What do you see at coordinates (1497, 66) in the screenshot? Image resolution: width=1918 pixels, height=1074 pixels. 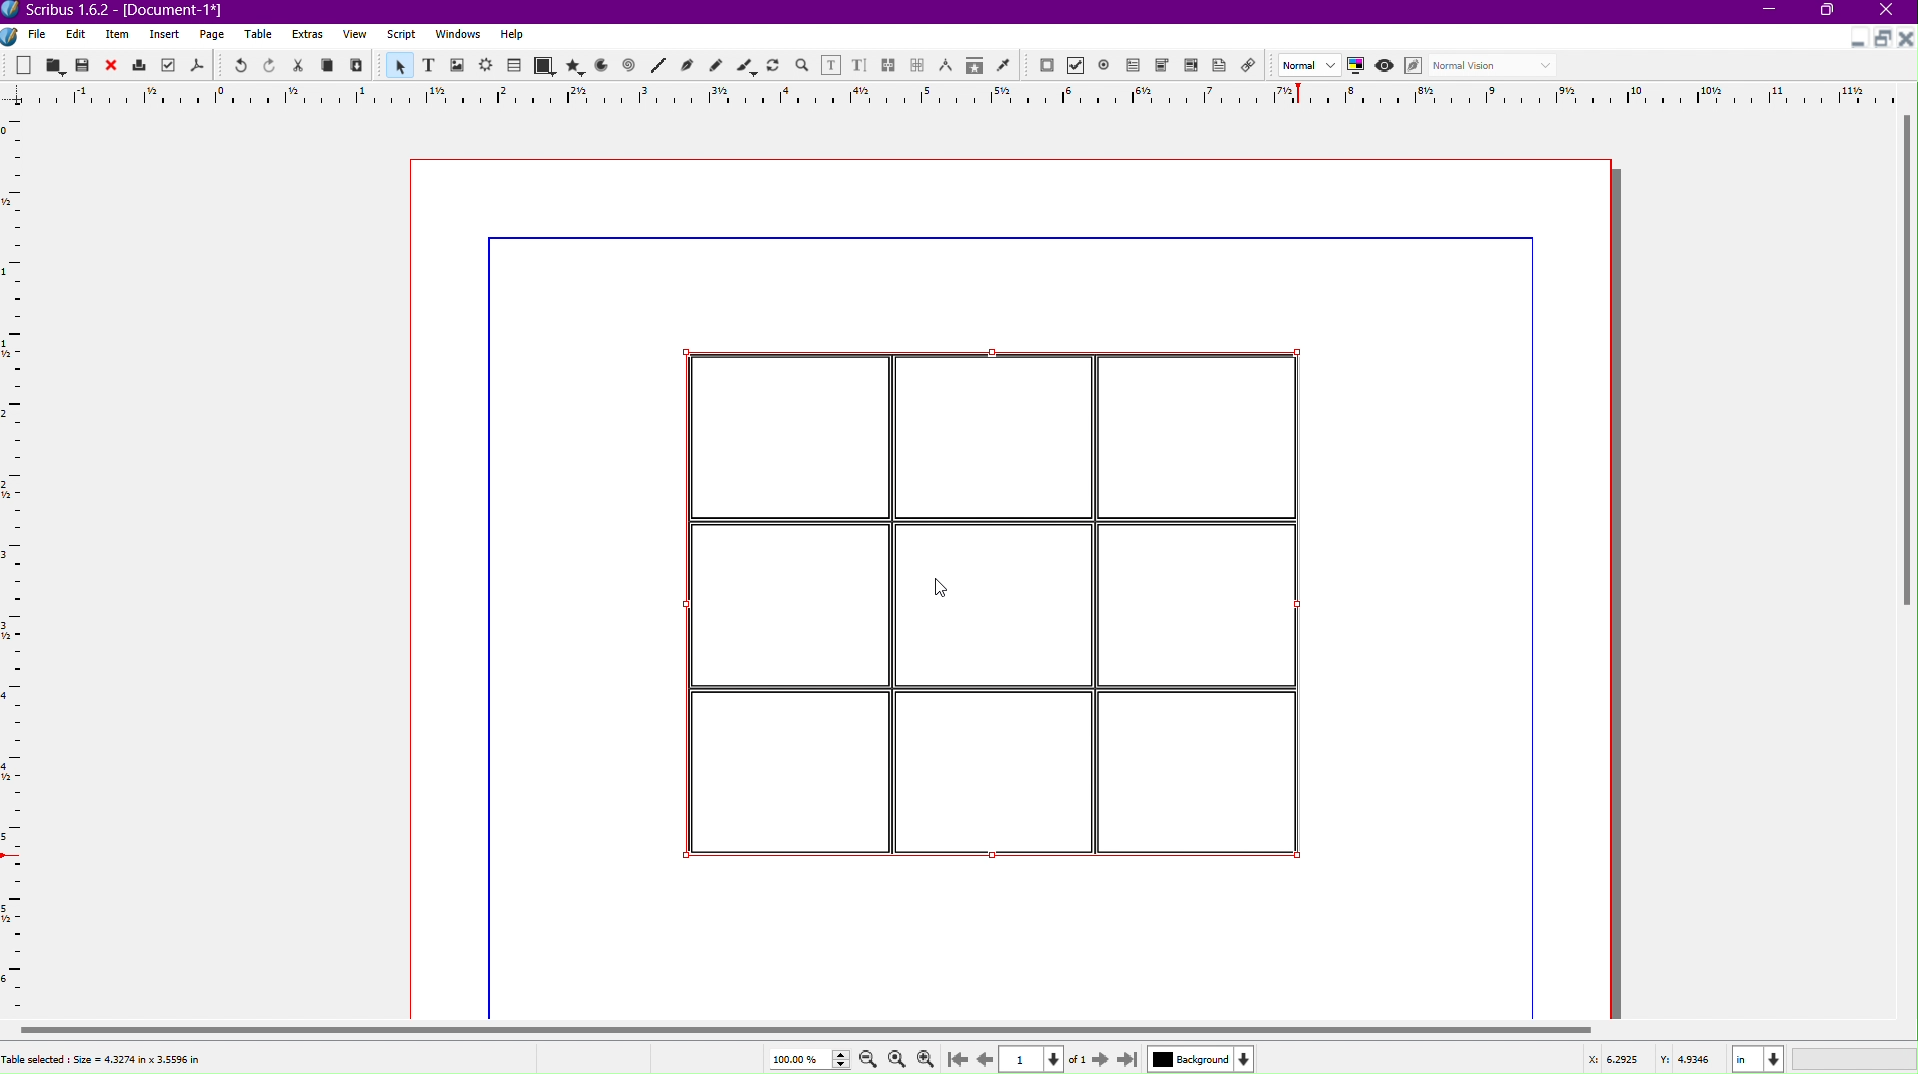 I see `Select the visual appearance of the display` at bounding box center [1497, 66].